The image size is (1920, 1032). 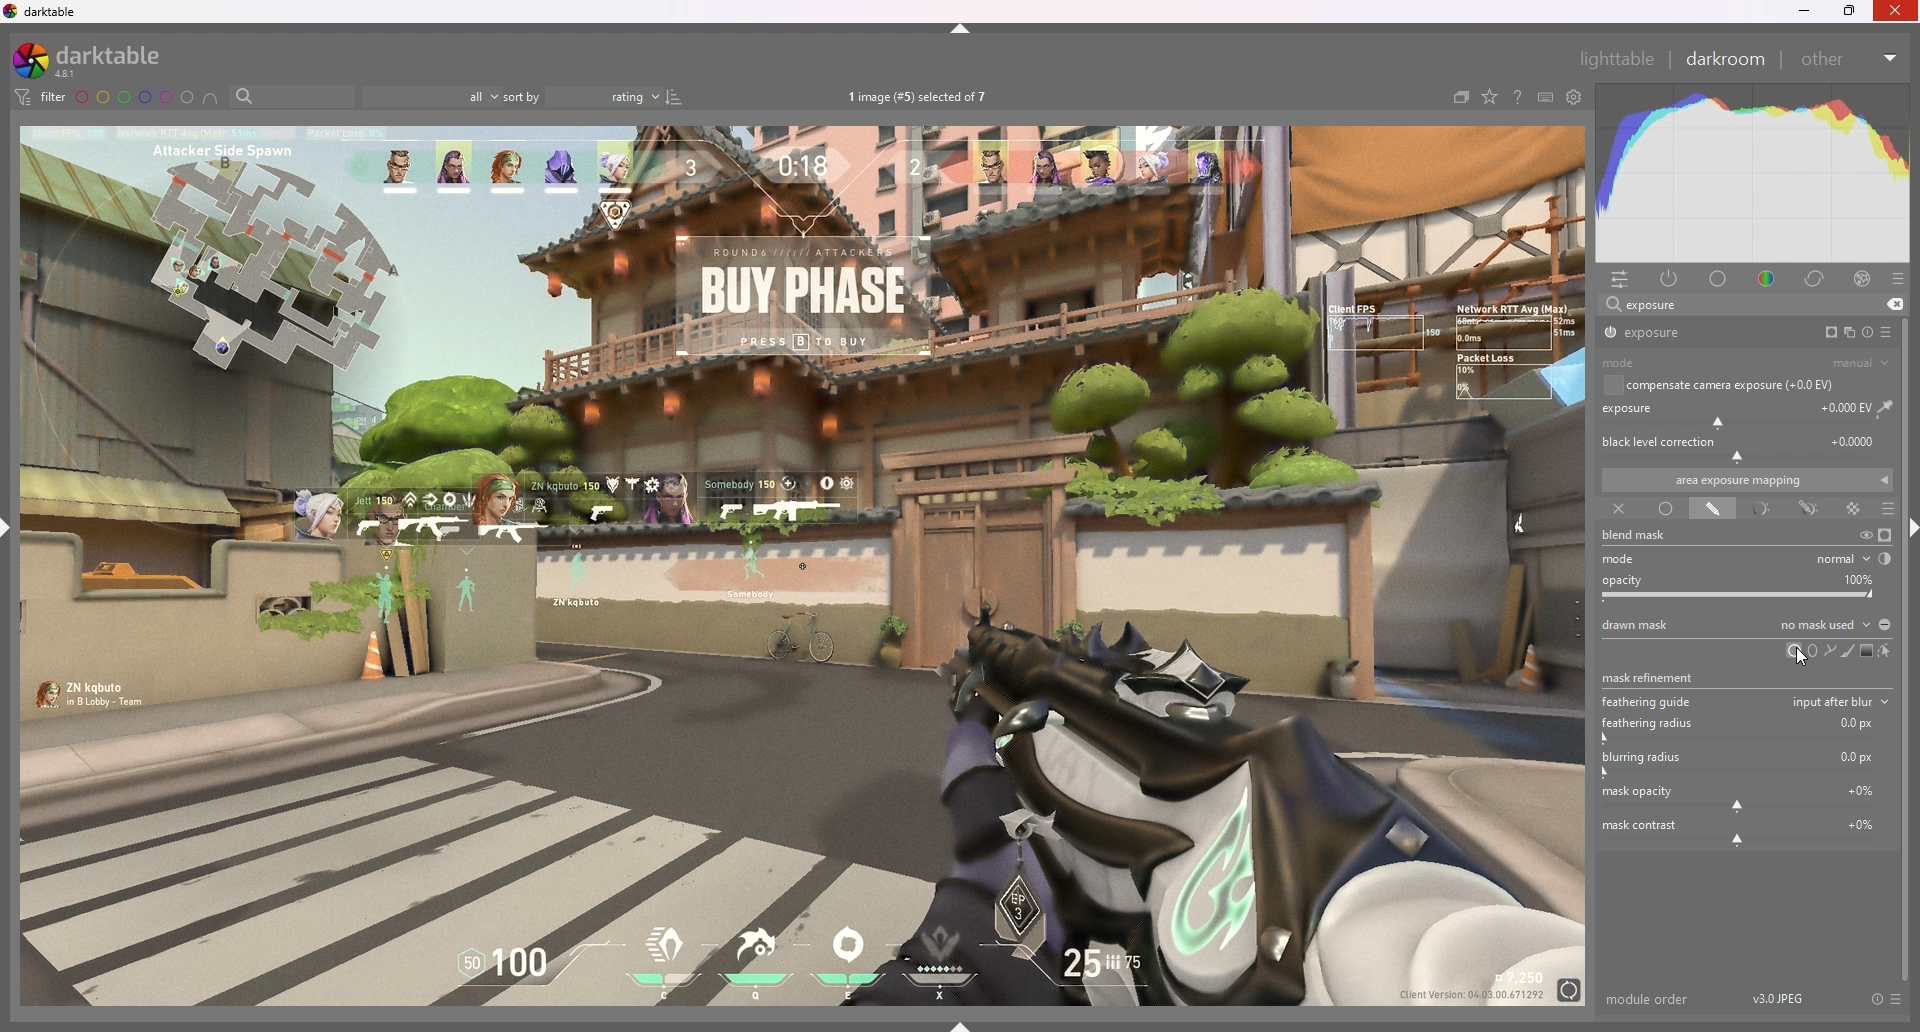 I want to click on images selected, so click(x=920, y=98).